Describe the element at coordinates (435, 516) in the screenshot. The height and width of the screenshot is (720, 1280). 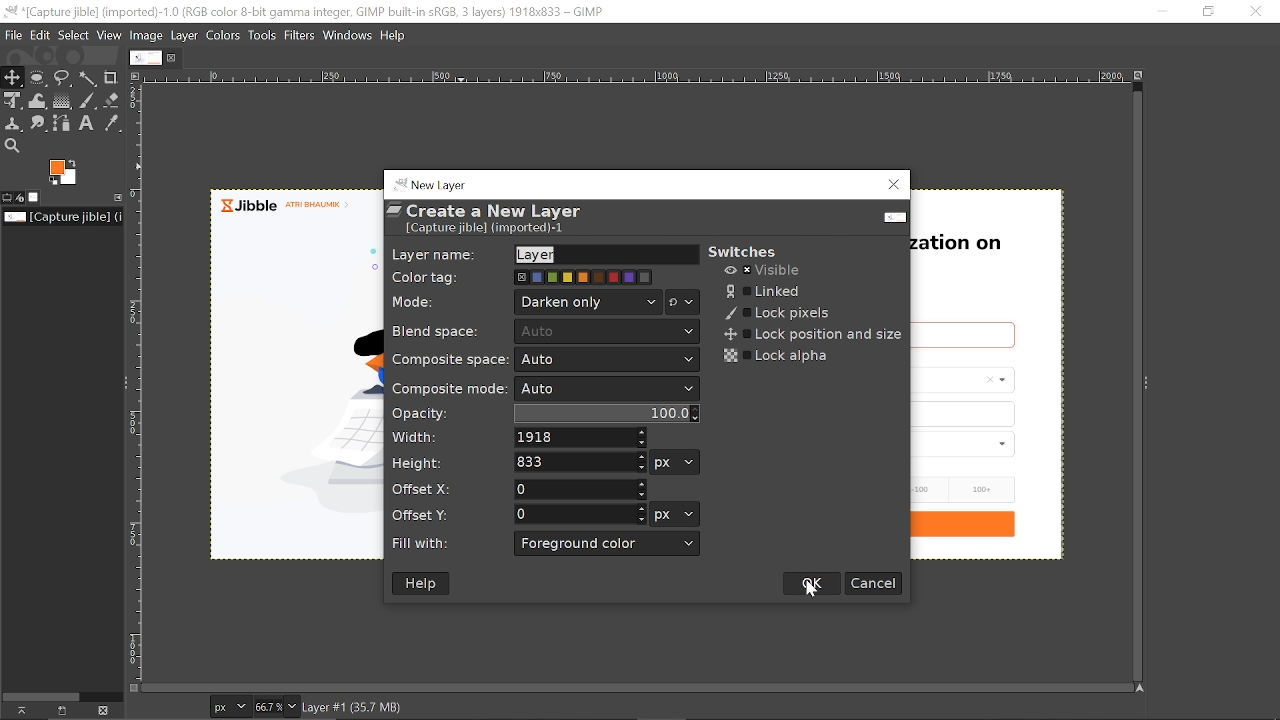
I see `offset ` at that location.